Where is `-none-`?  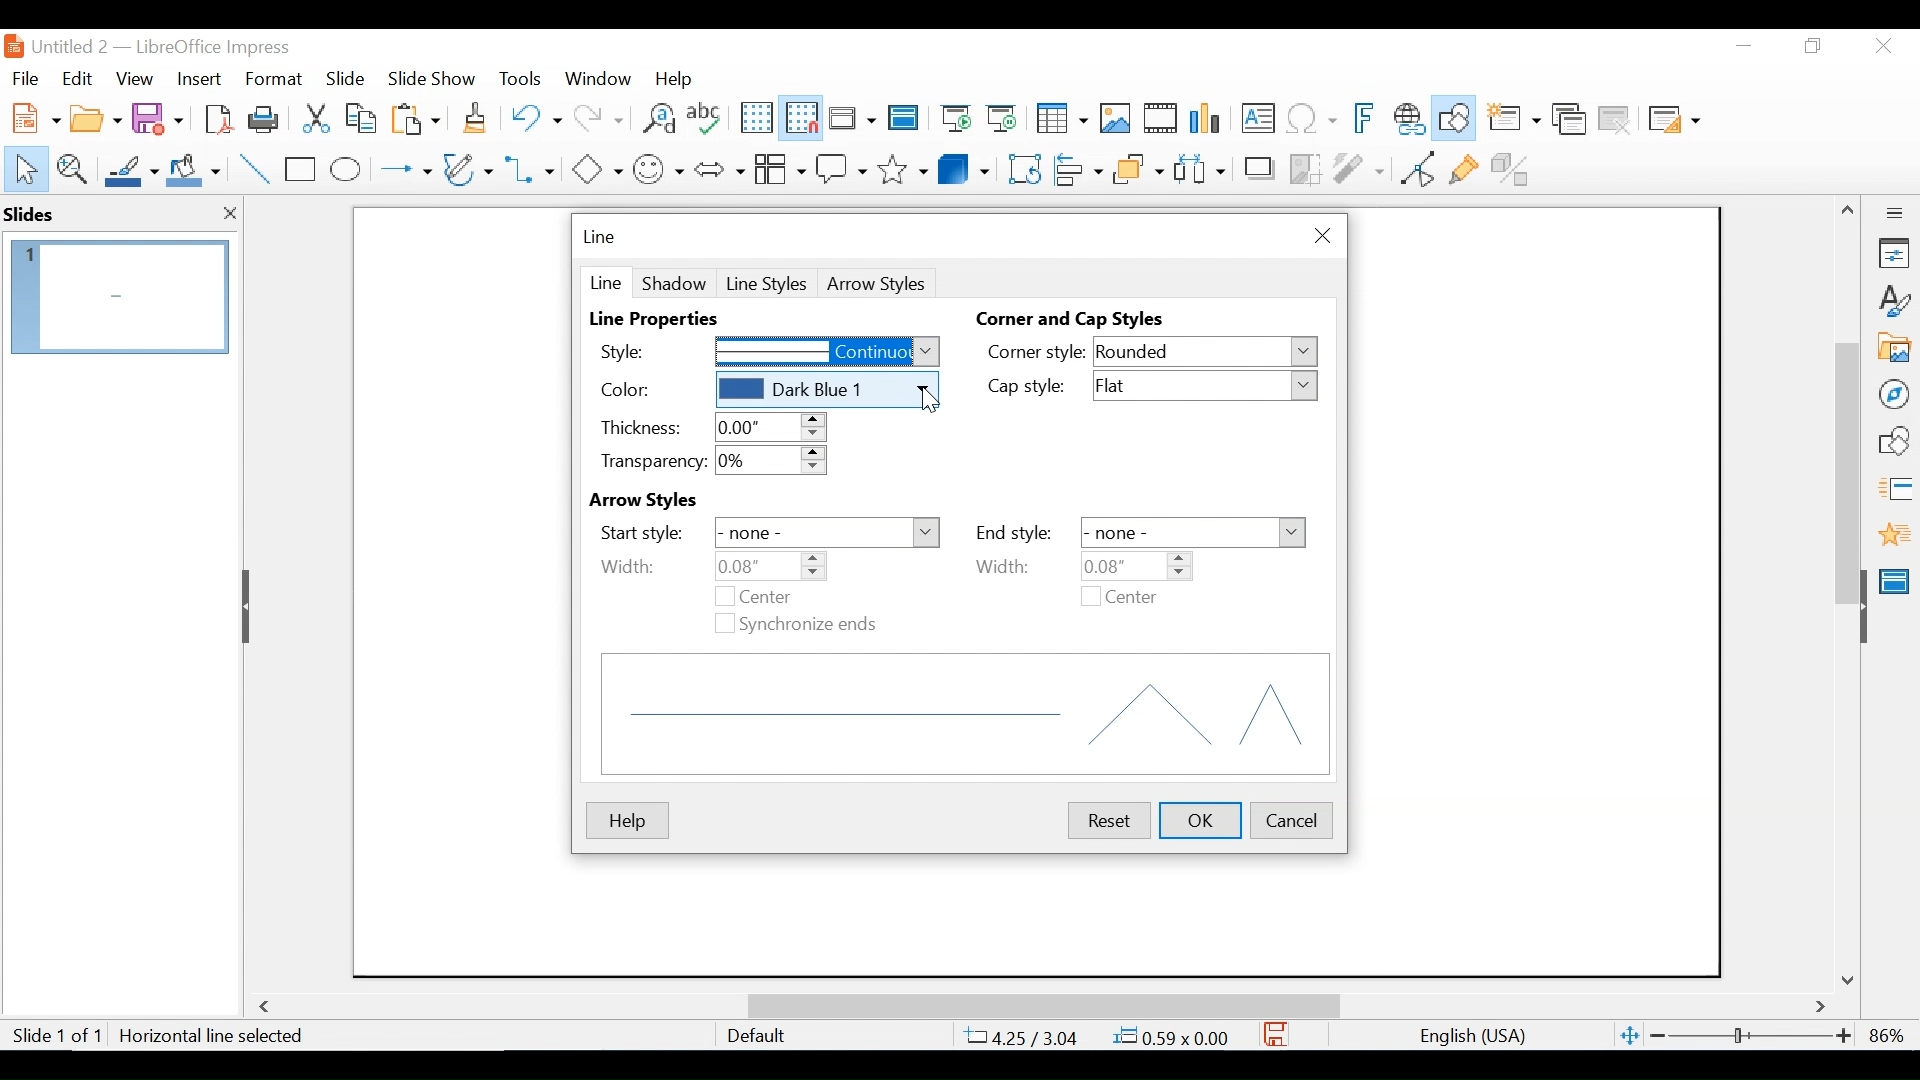 -none- is located at coordinates (1193, 532).